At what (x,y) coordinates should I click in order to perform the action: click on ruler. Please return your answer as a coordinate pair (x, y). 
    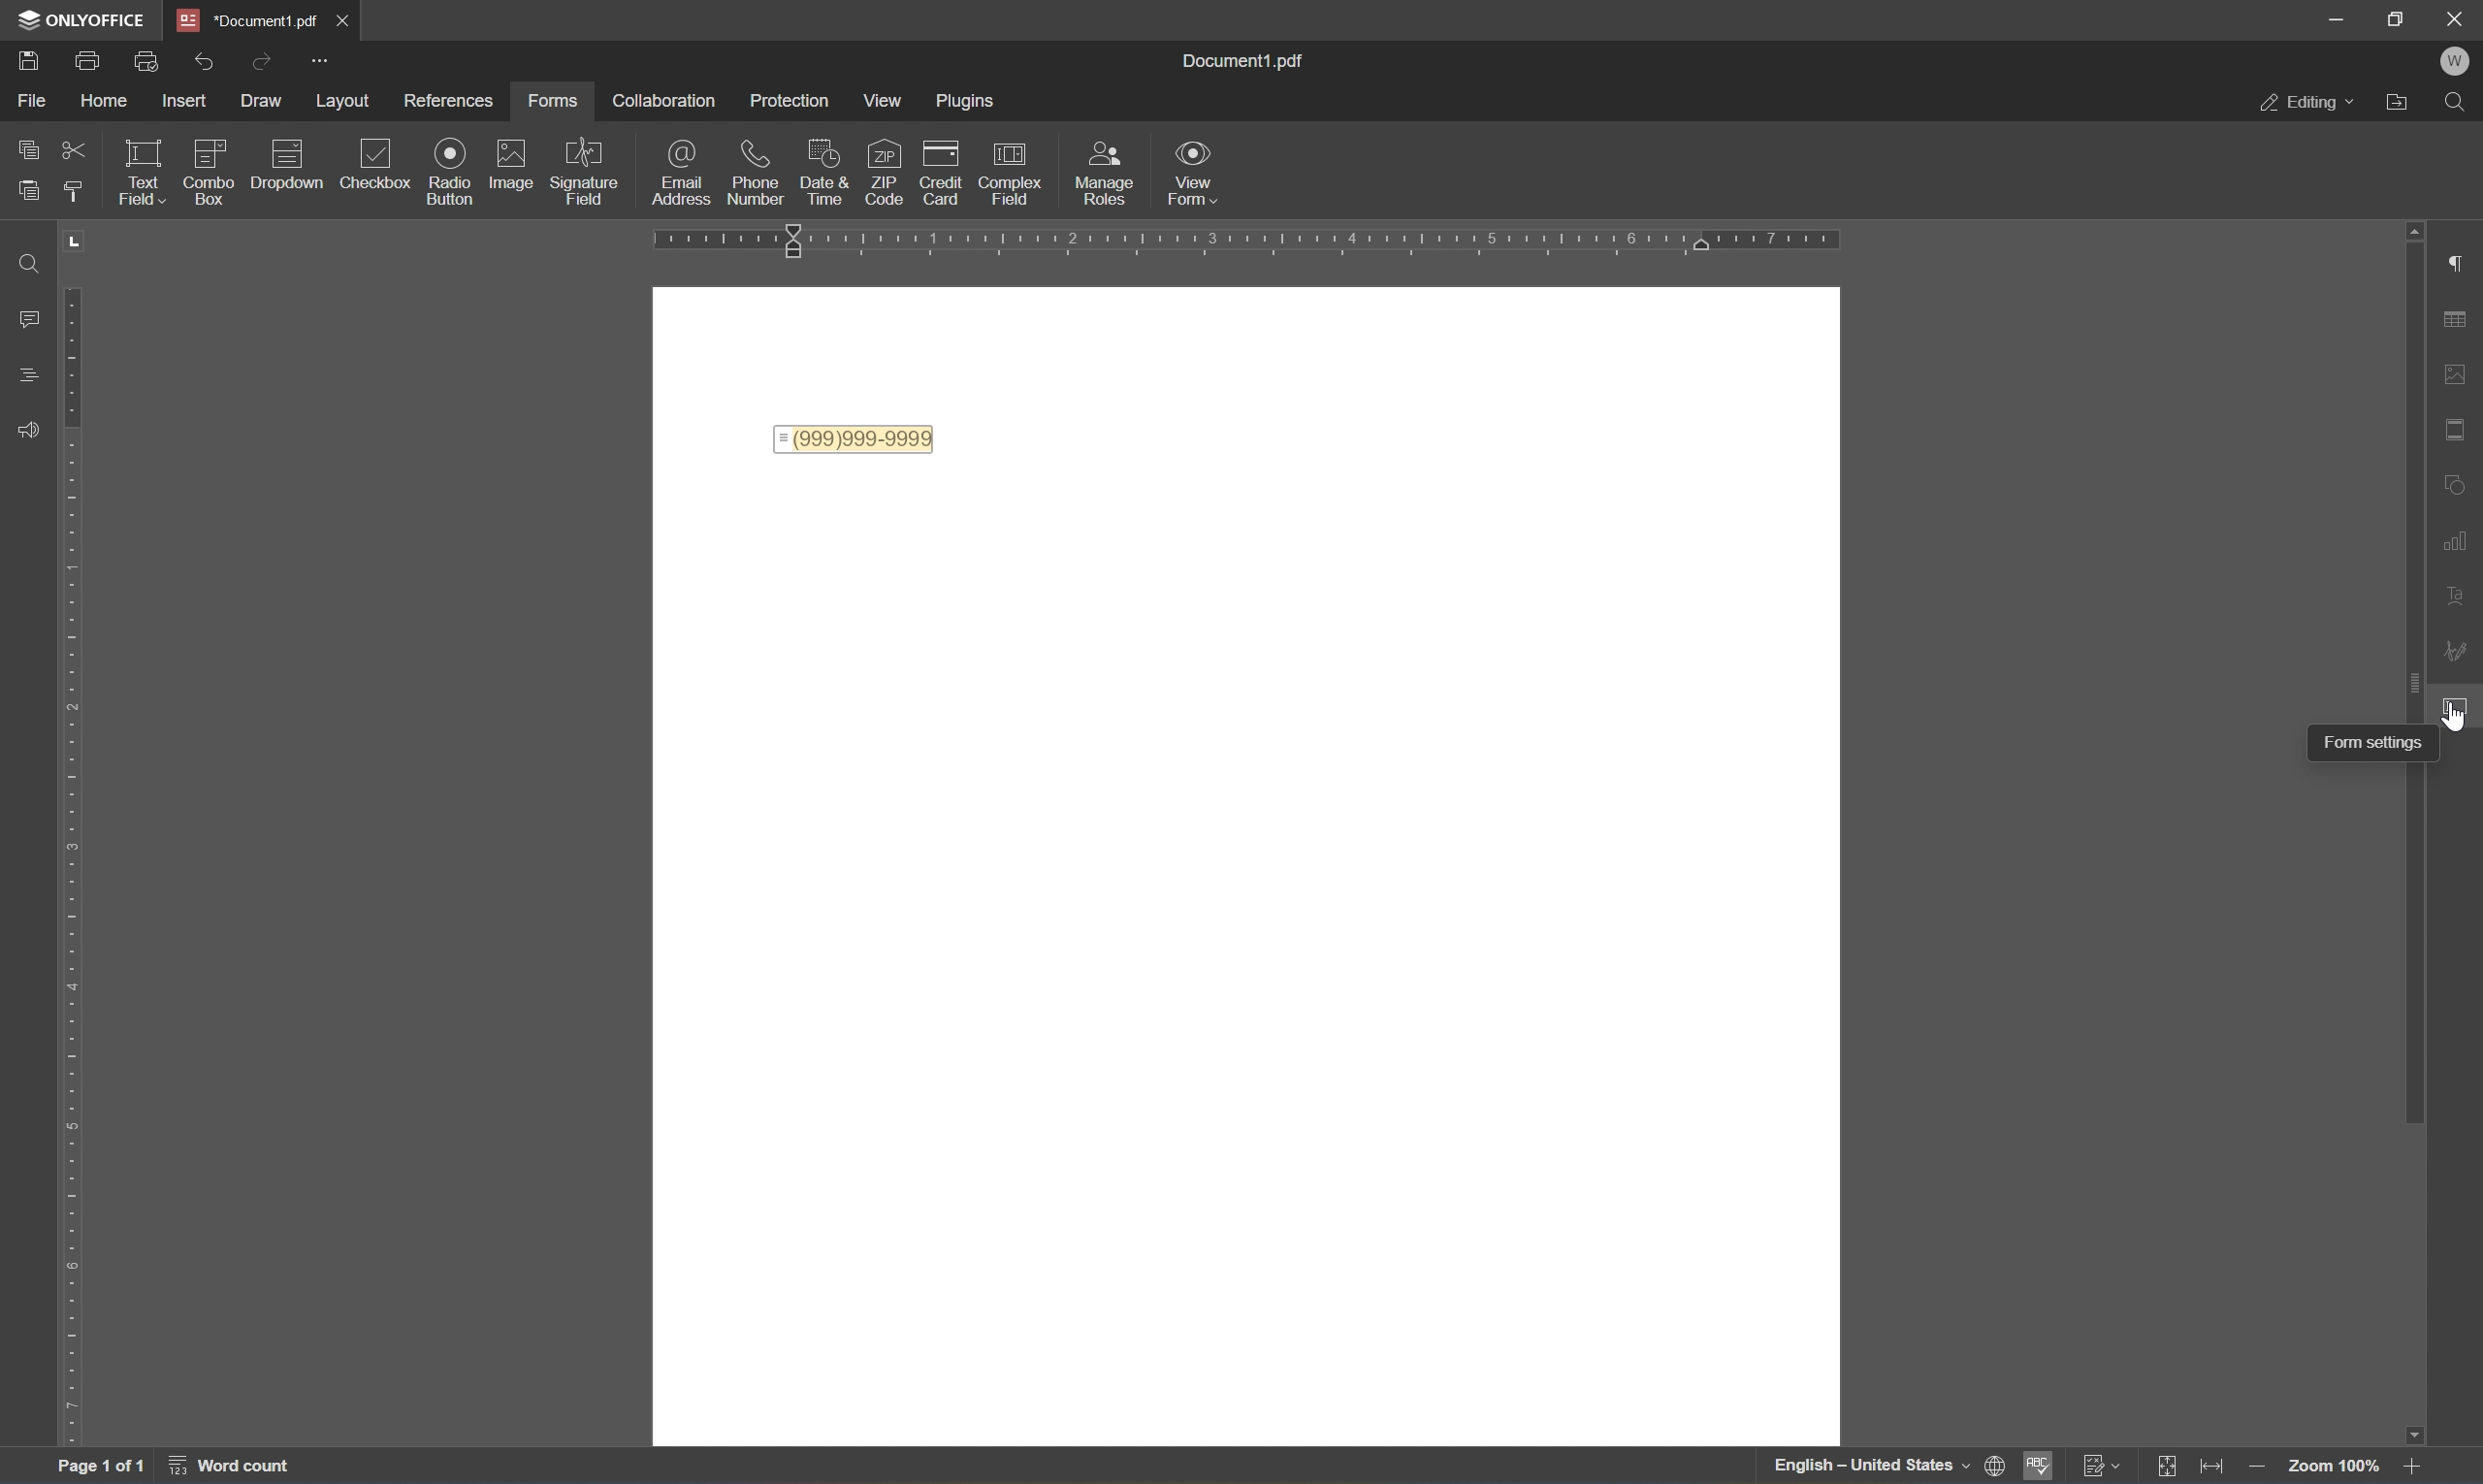
    Looking at the image, I should click on (1243, 240).